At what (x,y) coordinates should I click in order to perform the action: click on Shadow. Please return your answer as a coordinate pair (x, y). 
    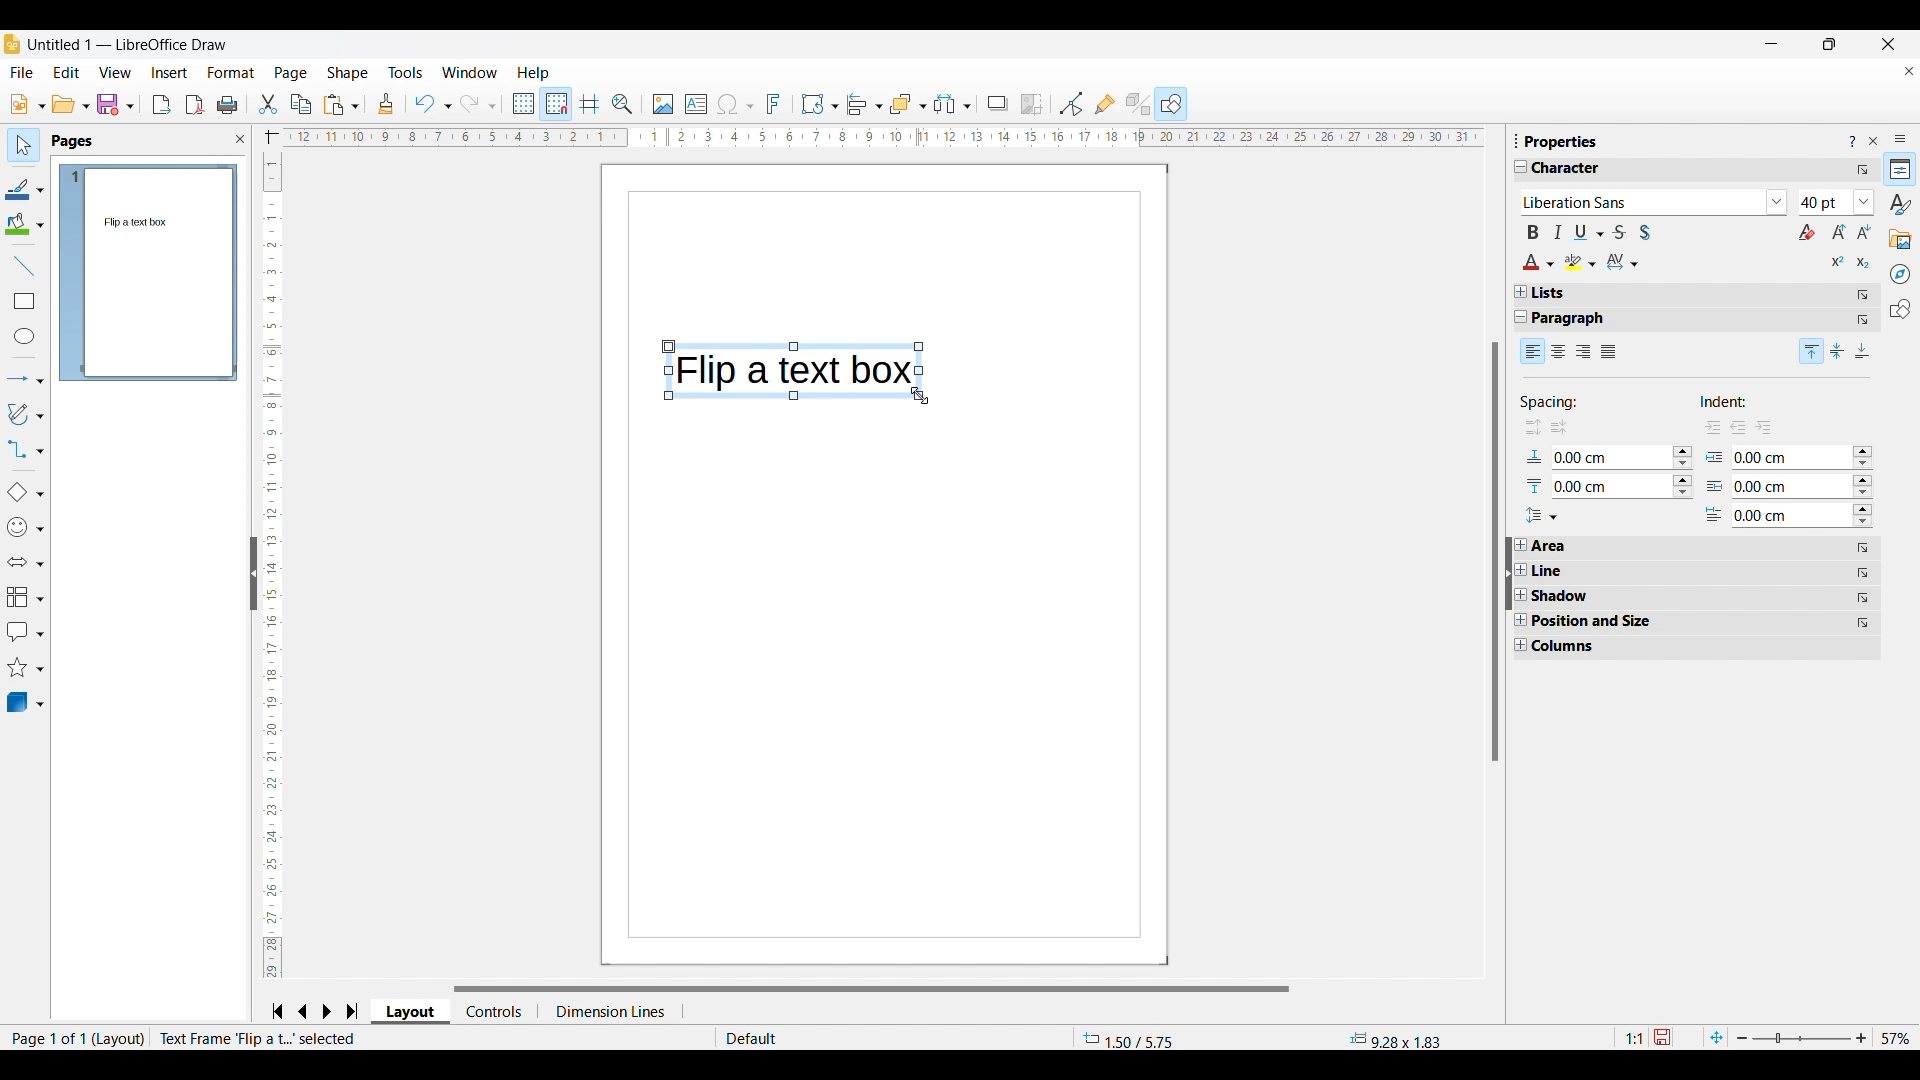
    Looking at the image, I should click on (998, 104).